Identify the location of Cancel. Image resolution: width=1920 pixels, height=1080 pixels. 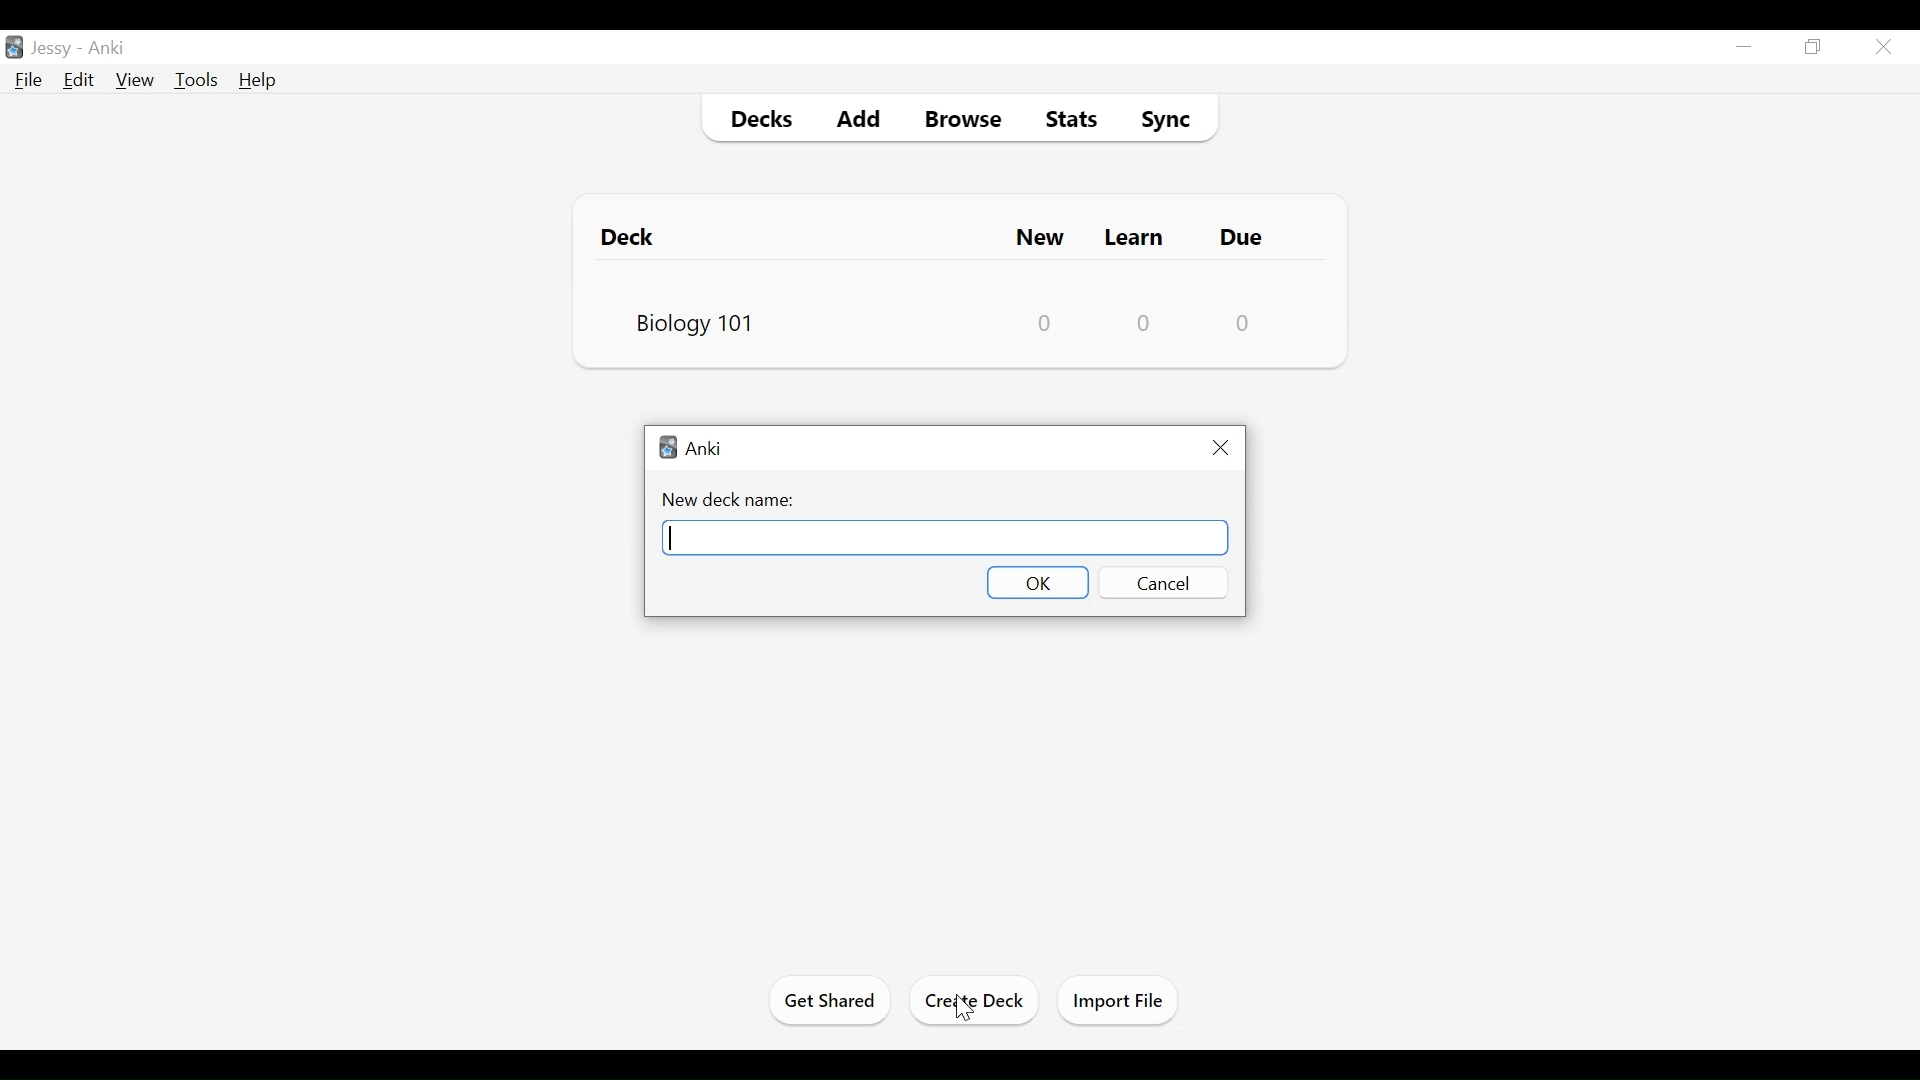
(1160, 583).